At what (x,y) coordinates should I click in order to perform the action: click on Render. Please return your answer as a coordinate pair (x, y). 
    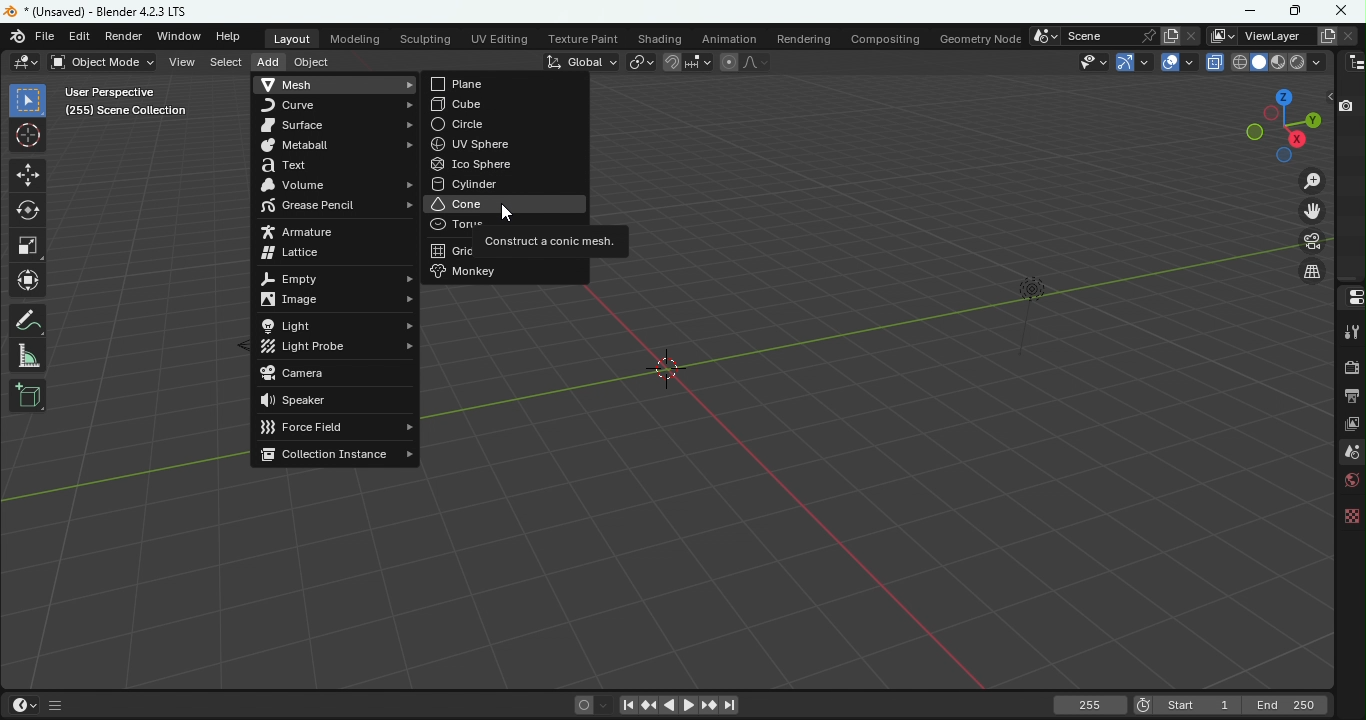
    Looking at the image, I should click on (126, 36).